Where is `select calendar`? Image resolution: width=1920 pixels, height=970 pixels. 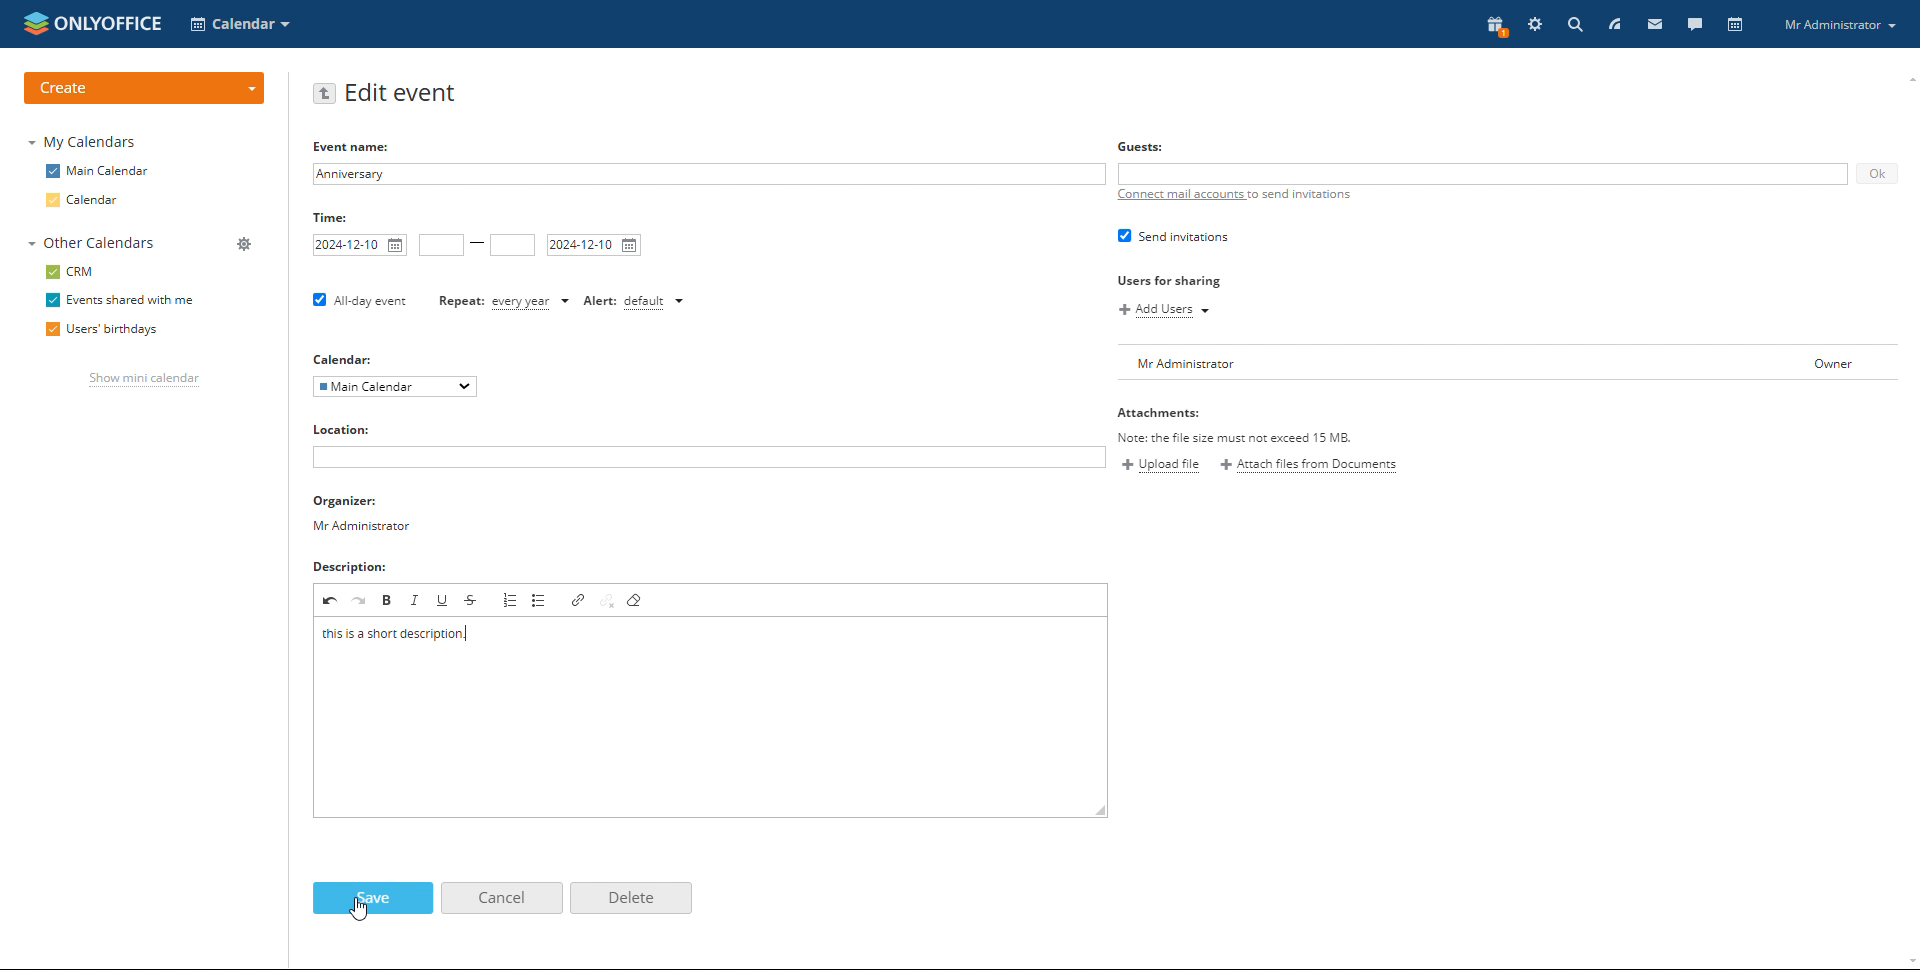
select calendar is located at coordinates (395, 386).